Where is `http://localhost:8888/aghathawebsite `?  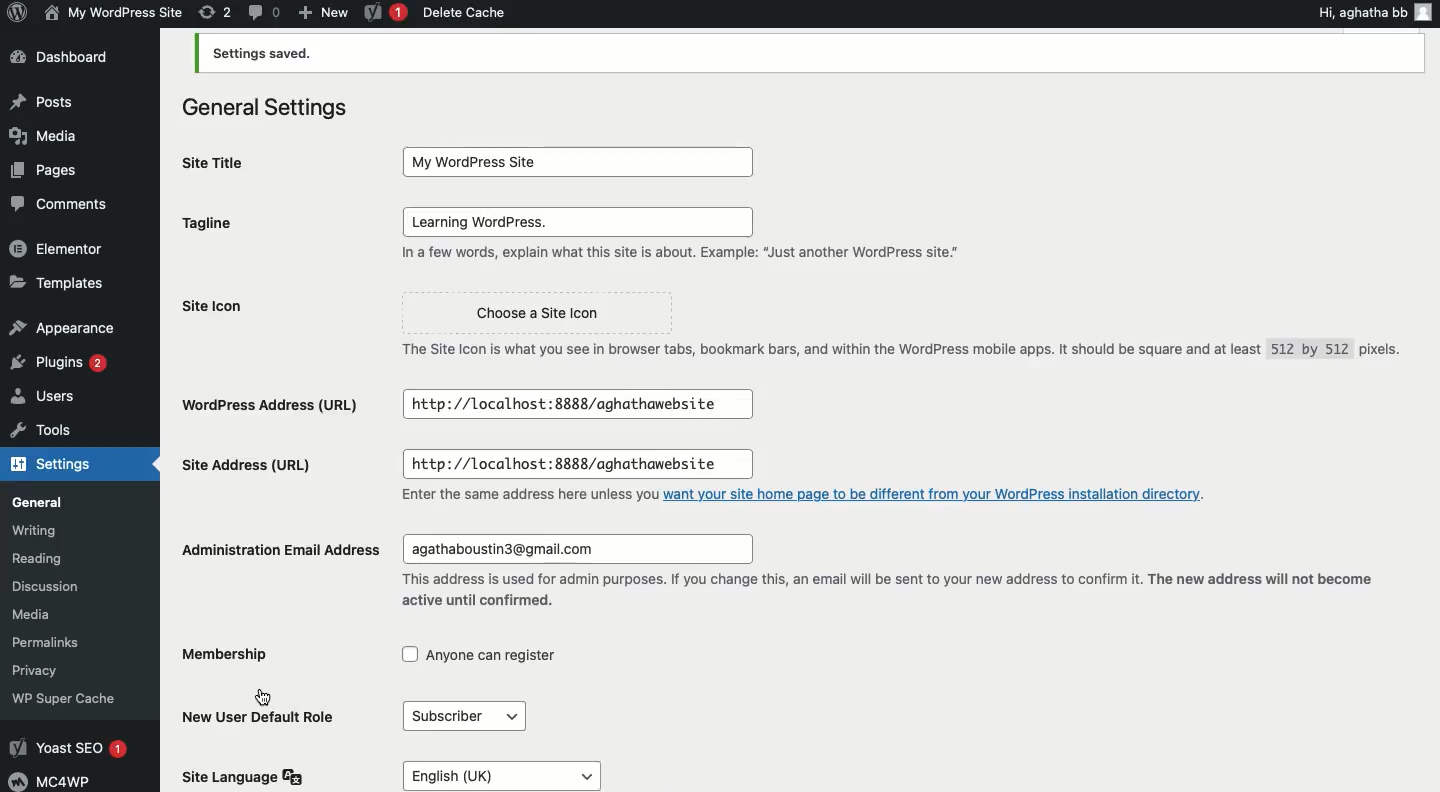
http://localhost:8888/aghathawebsite  is located at coordinates (585, 465).